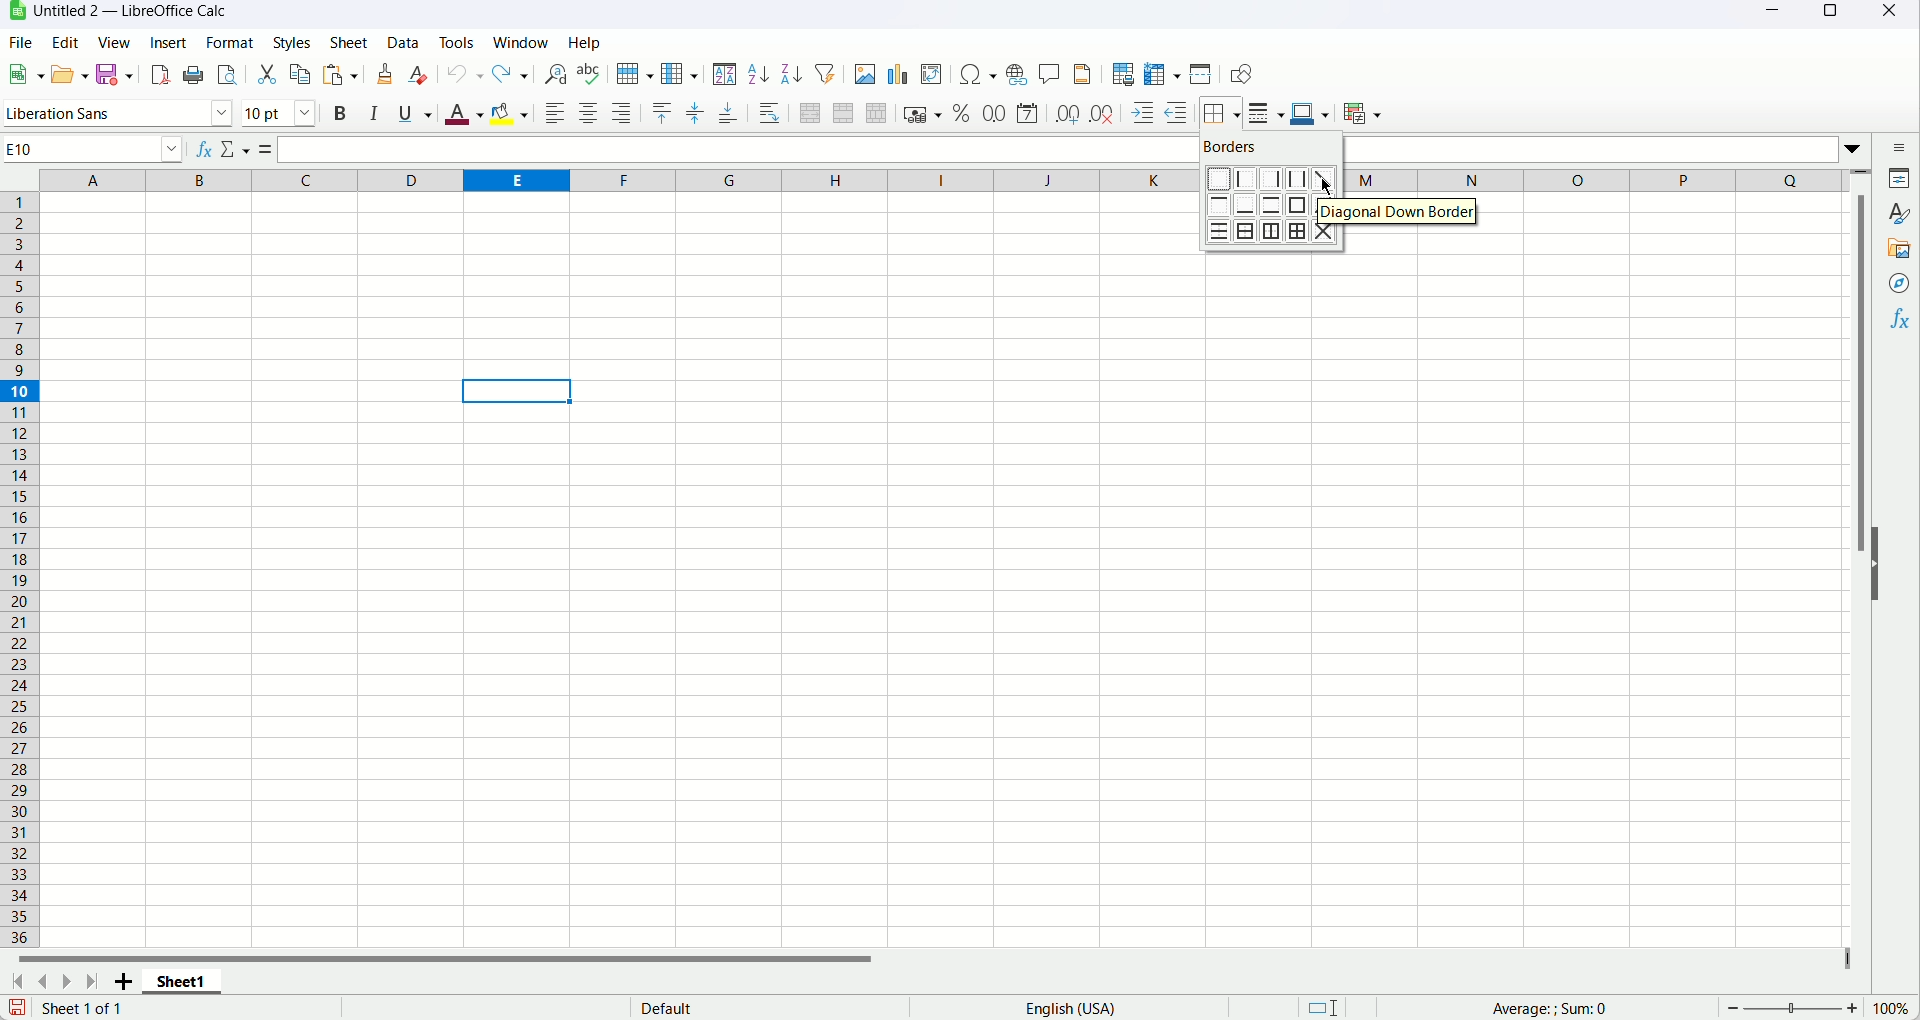 This screenshot has width=1920, height=1020. Describe the element at coordinates (465, 74) in the screenshot. I see `Undo` at that location.